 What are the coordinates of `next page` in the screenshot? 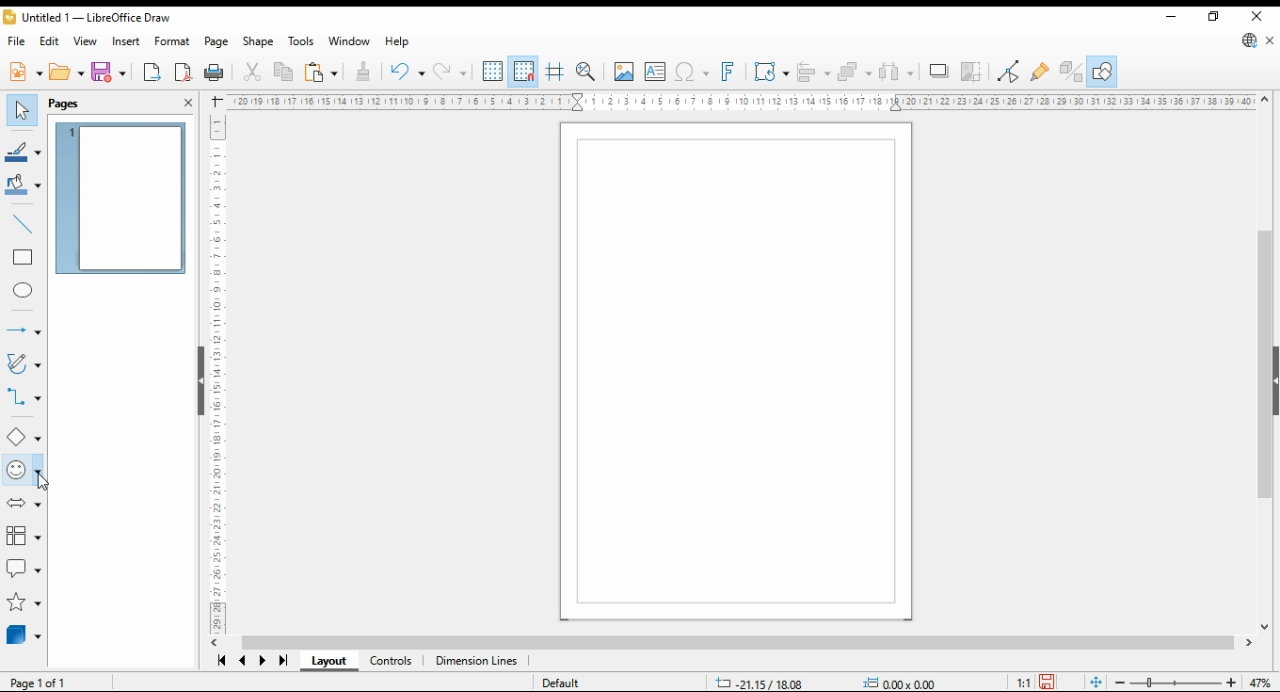 It's located at (264, 663).